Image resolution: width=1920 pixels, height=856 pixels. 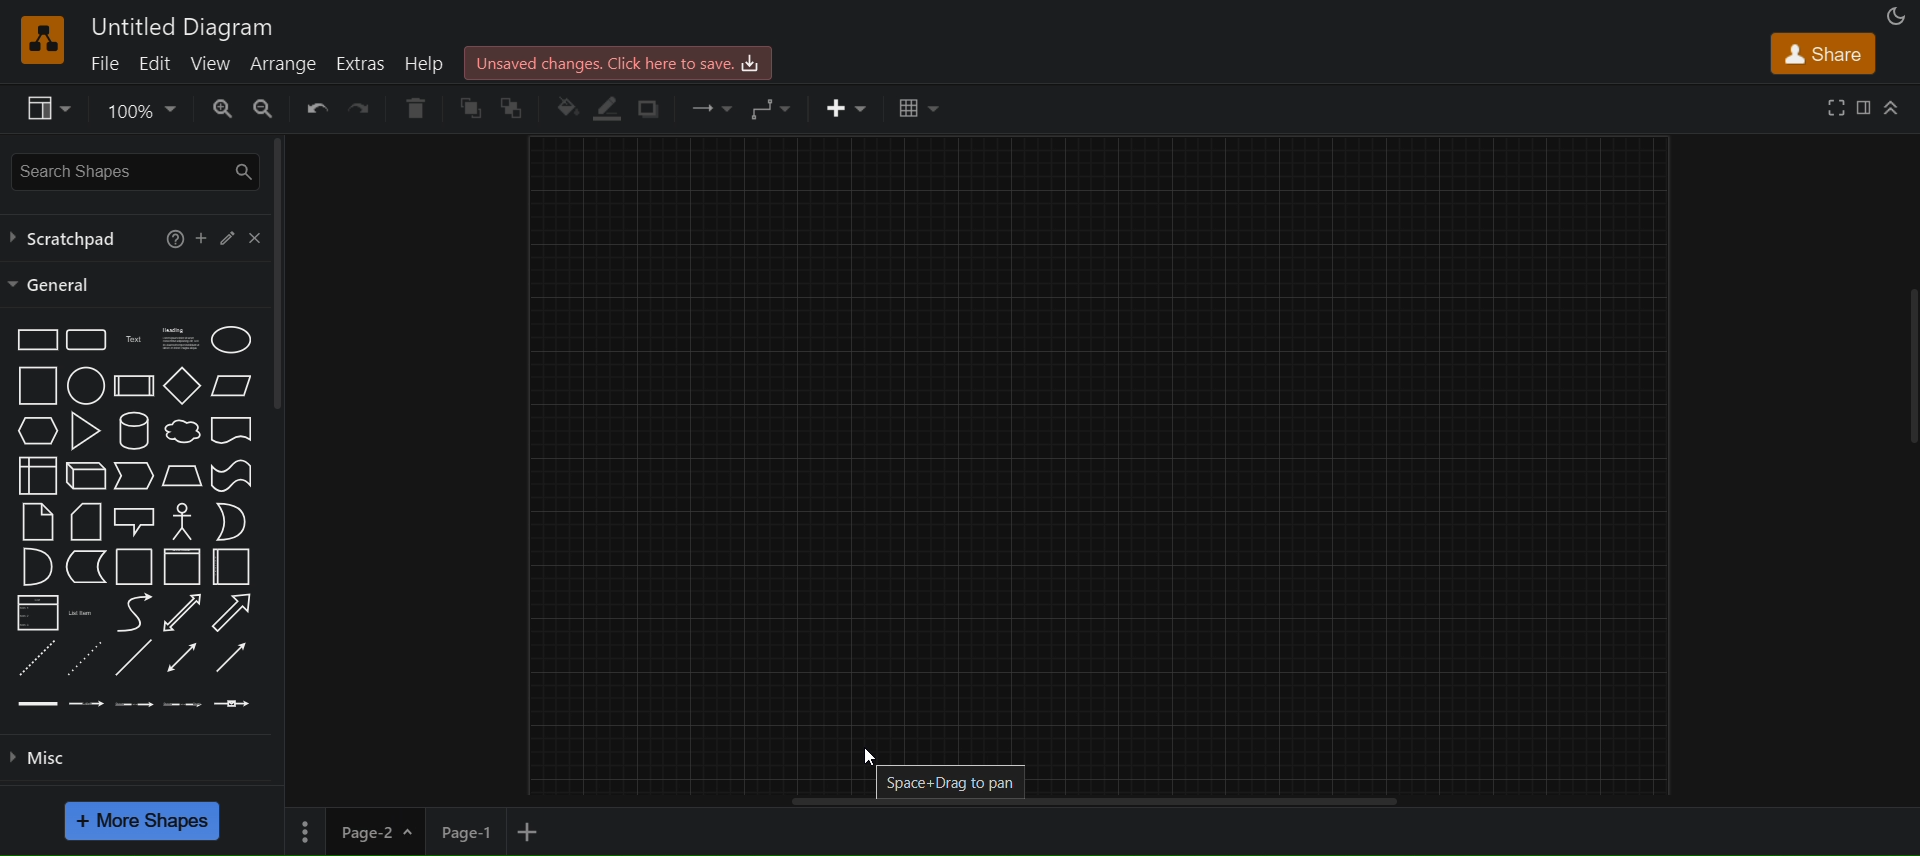 What do you see at coordinates (131, 658) in the screenshot?
I see `line` at bounding box center [131, 658].